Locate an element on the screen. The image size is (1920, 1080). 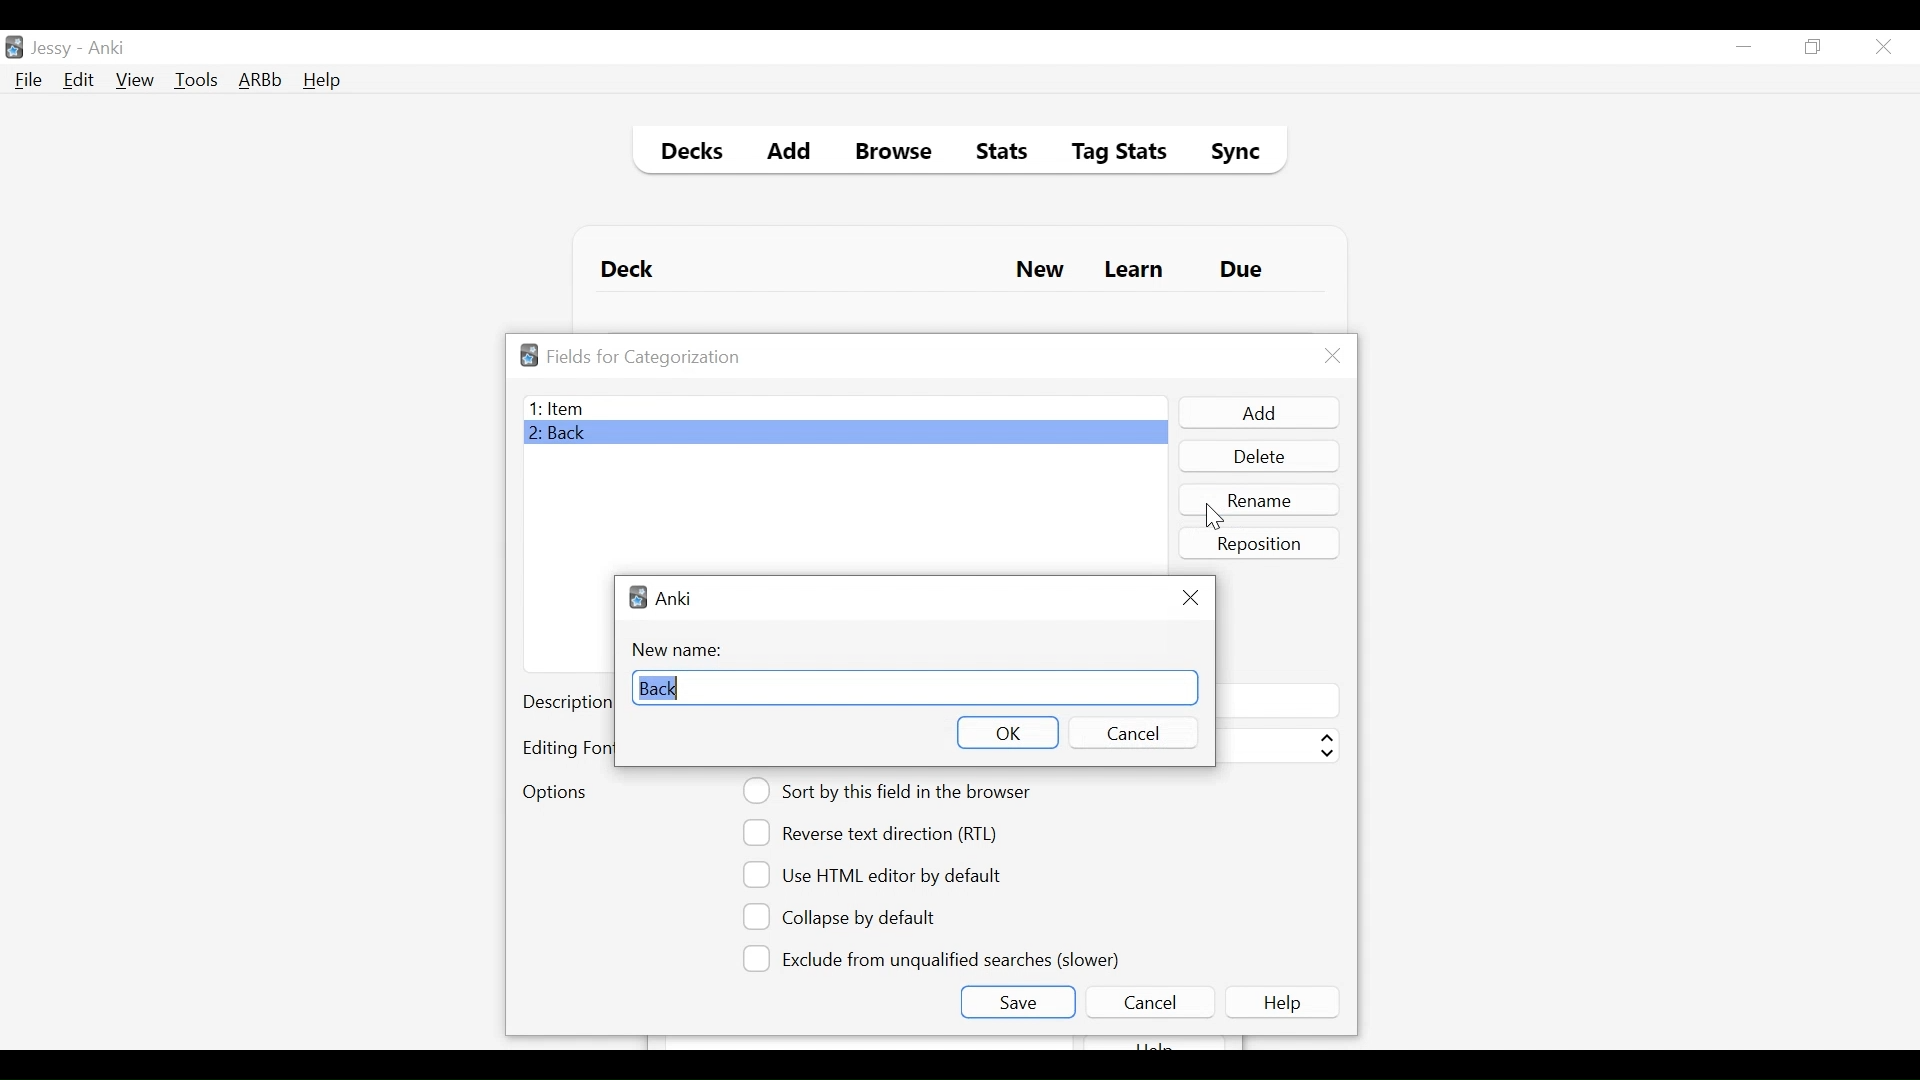
Options is located at coordinates (554, 794).